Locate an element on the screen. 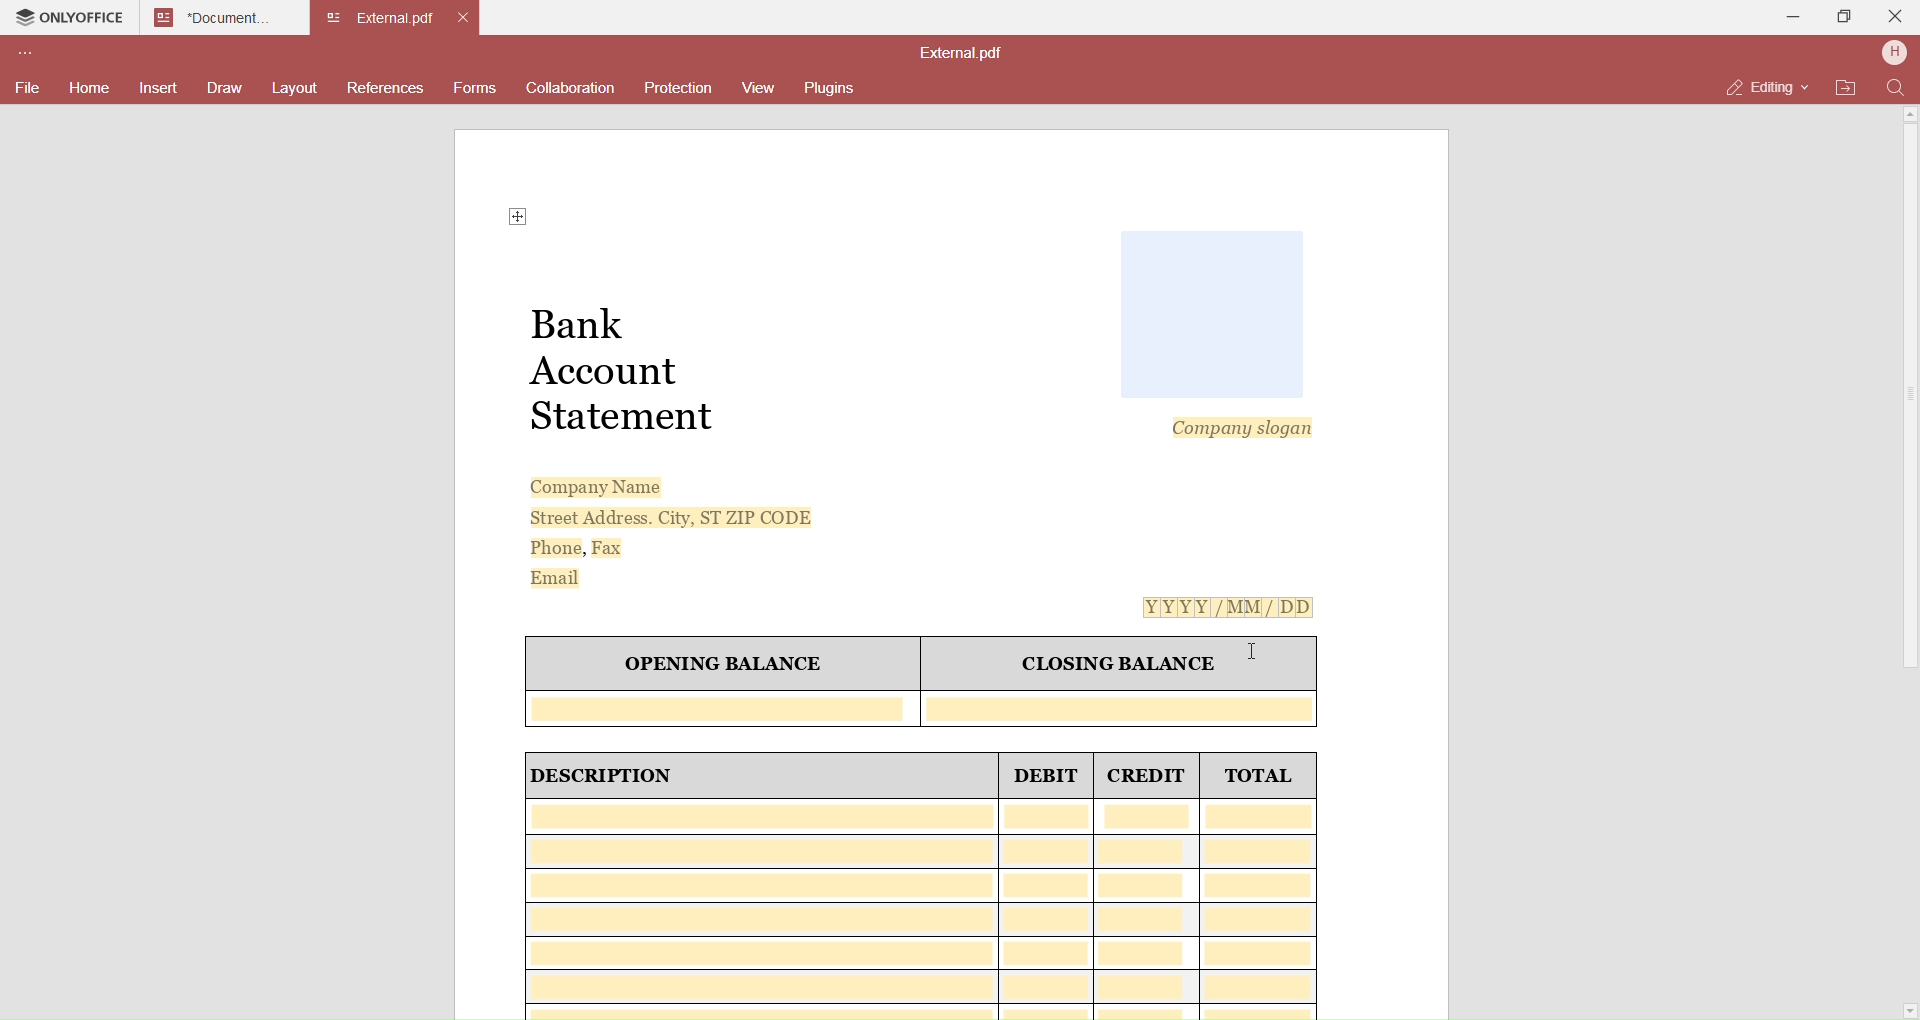 Image resolution: width=1920 pixels, height=1020 pixels. Plugins is located at coordinates (834, 87).